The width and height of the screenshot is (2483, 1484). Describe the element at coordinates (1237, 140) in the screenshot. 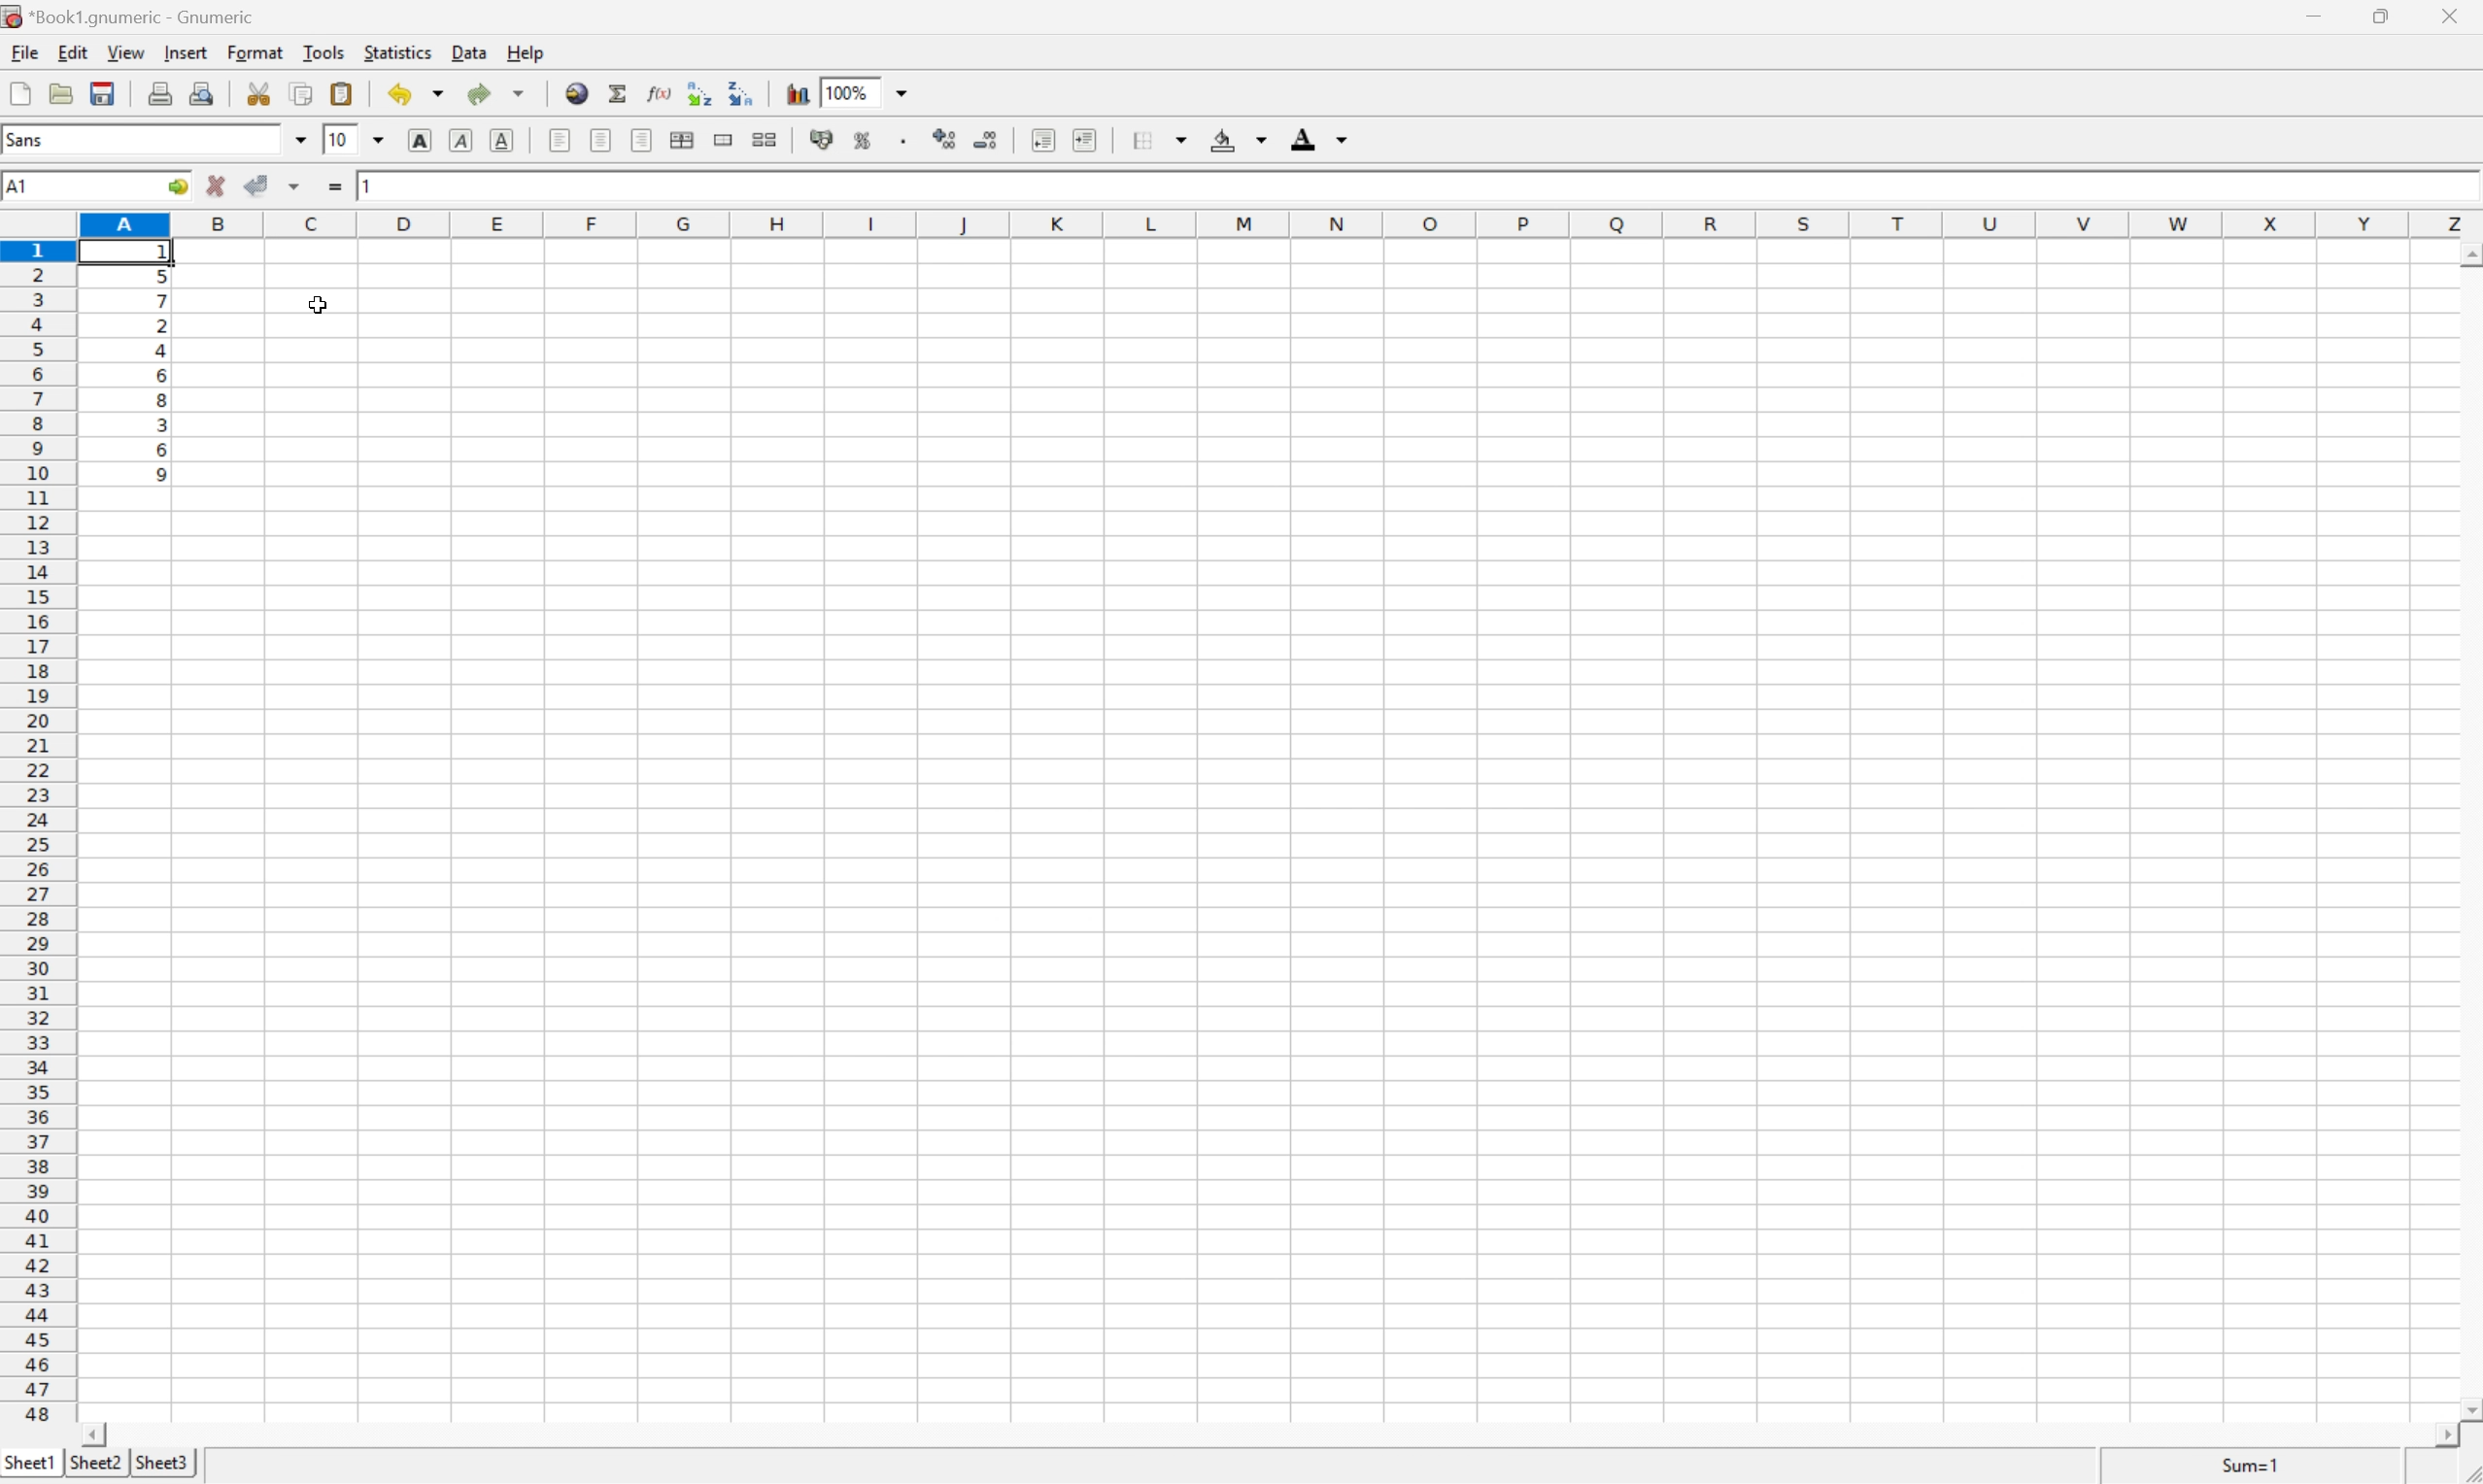

I see `background` at that location.